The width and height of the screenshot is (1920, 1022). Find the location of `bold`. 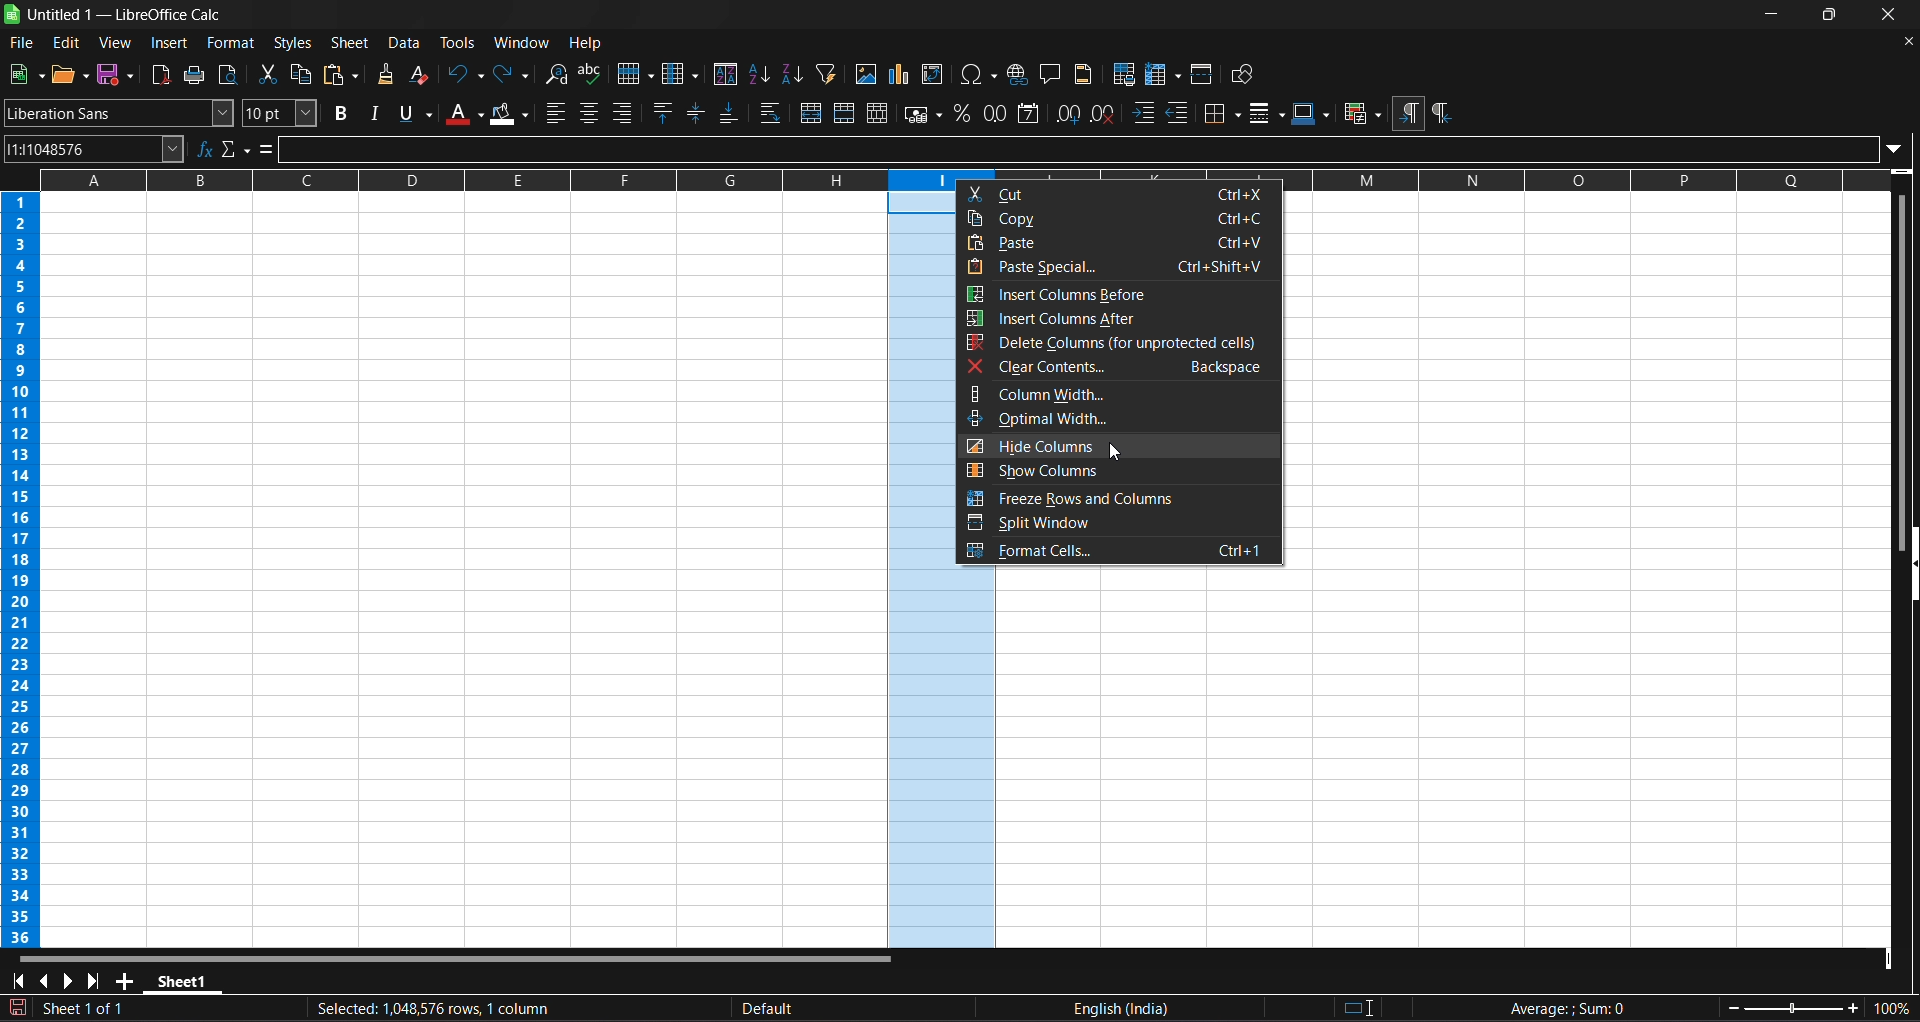

bold is located at coordinates (342, 113).